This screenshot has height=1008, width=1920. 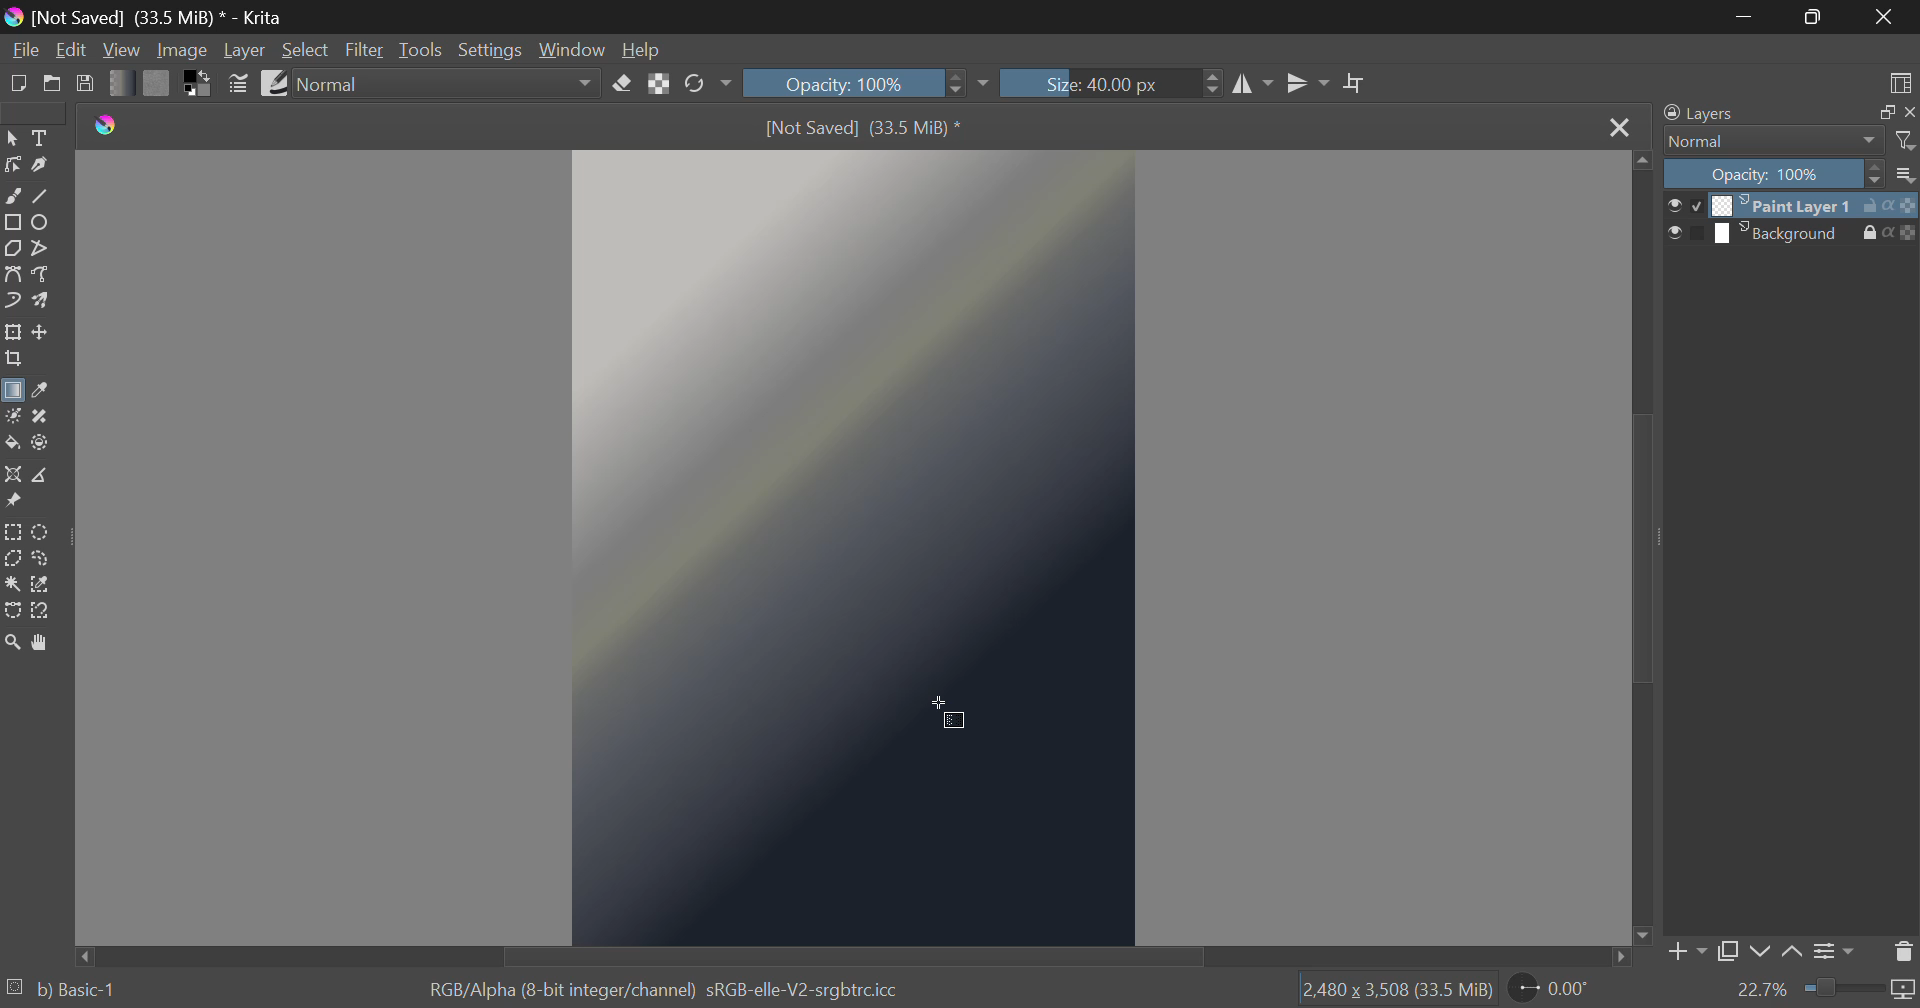 I want to click on Brush Presets, so click(x=272, y=81).